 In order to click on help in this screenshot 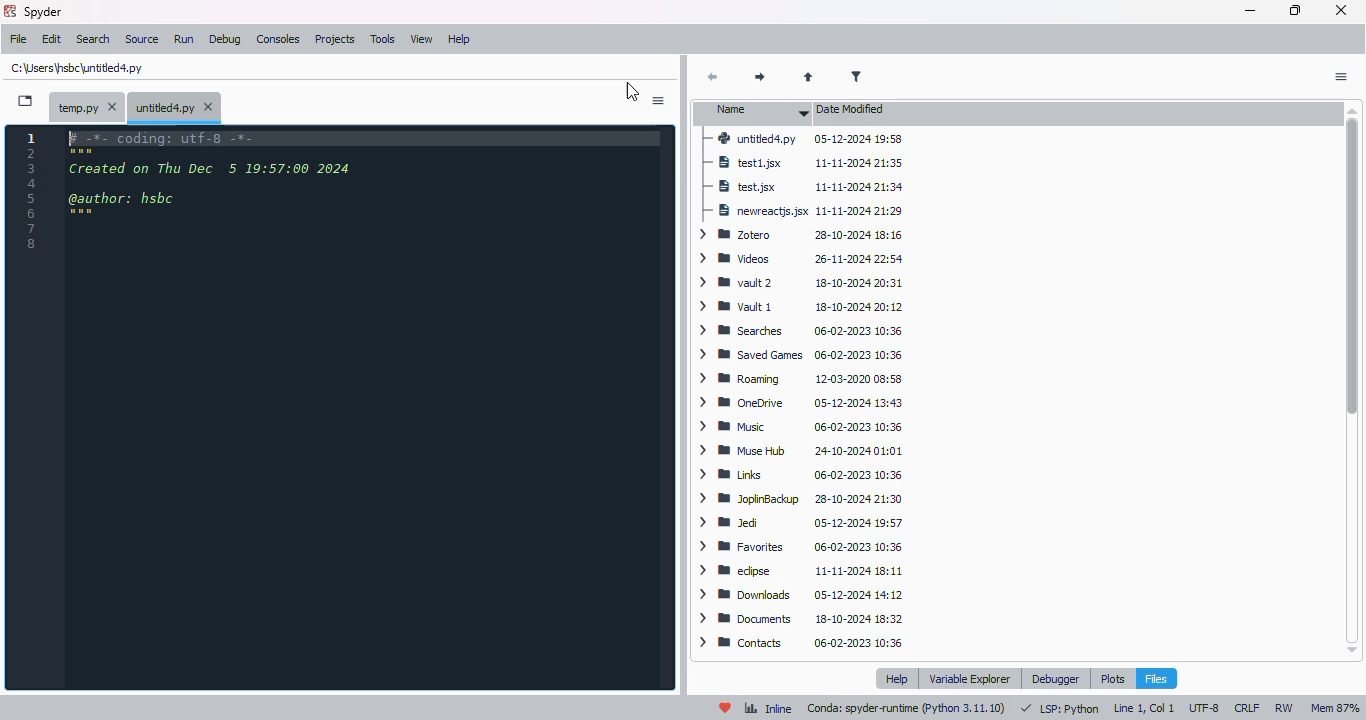, I will do `click(459, 39)`.